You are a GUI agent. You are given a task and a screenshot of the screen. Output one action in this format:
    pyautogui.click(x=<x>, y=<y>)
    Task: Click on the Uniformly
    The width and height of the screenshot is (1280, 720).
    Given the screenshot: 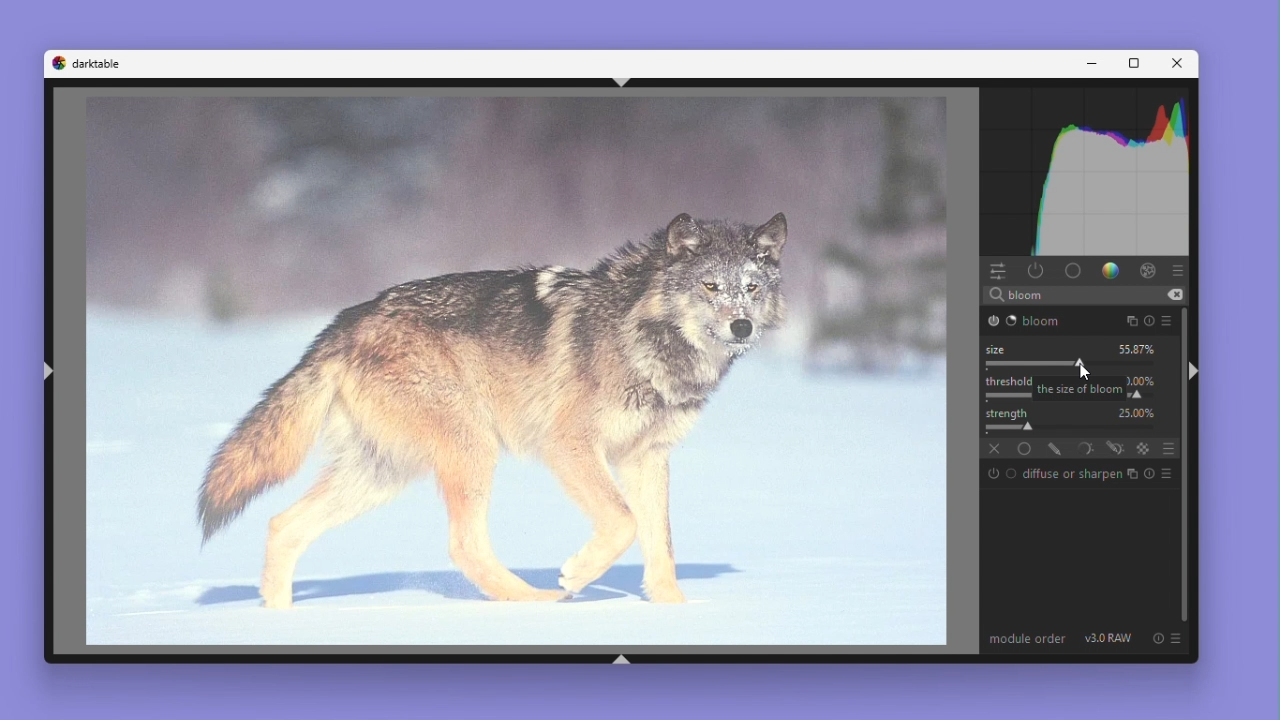 What is the action you would take?
    pyautogui.click(x=1024, y=448)
    